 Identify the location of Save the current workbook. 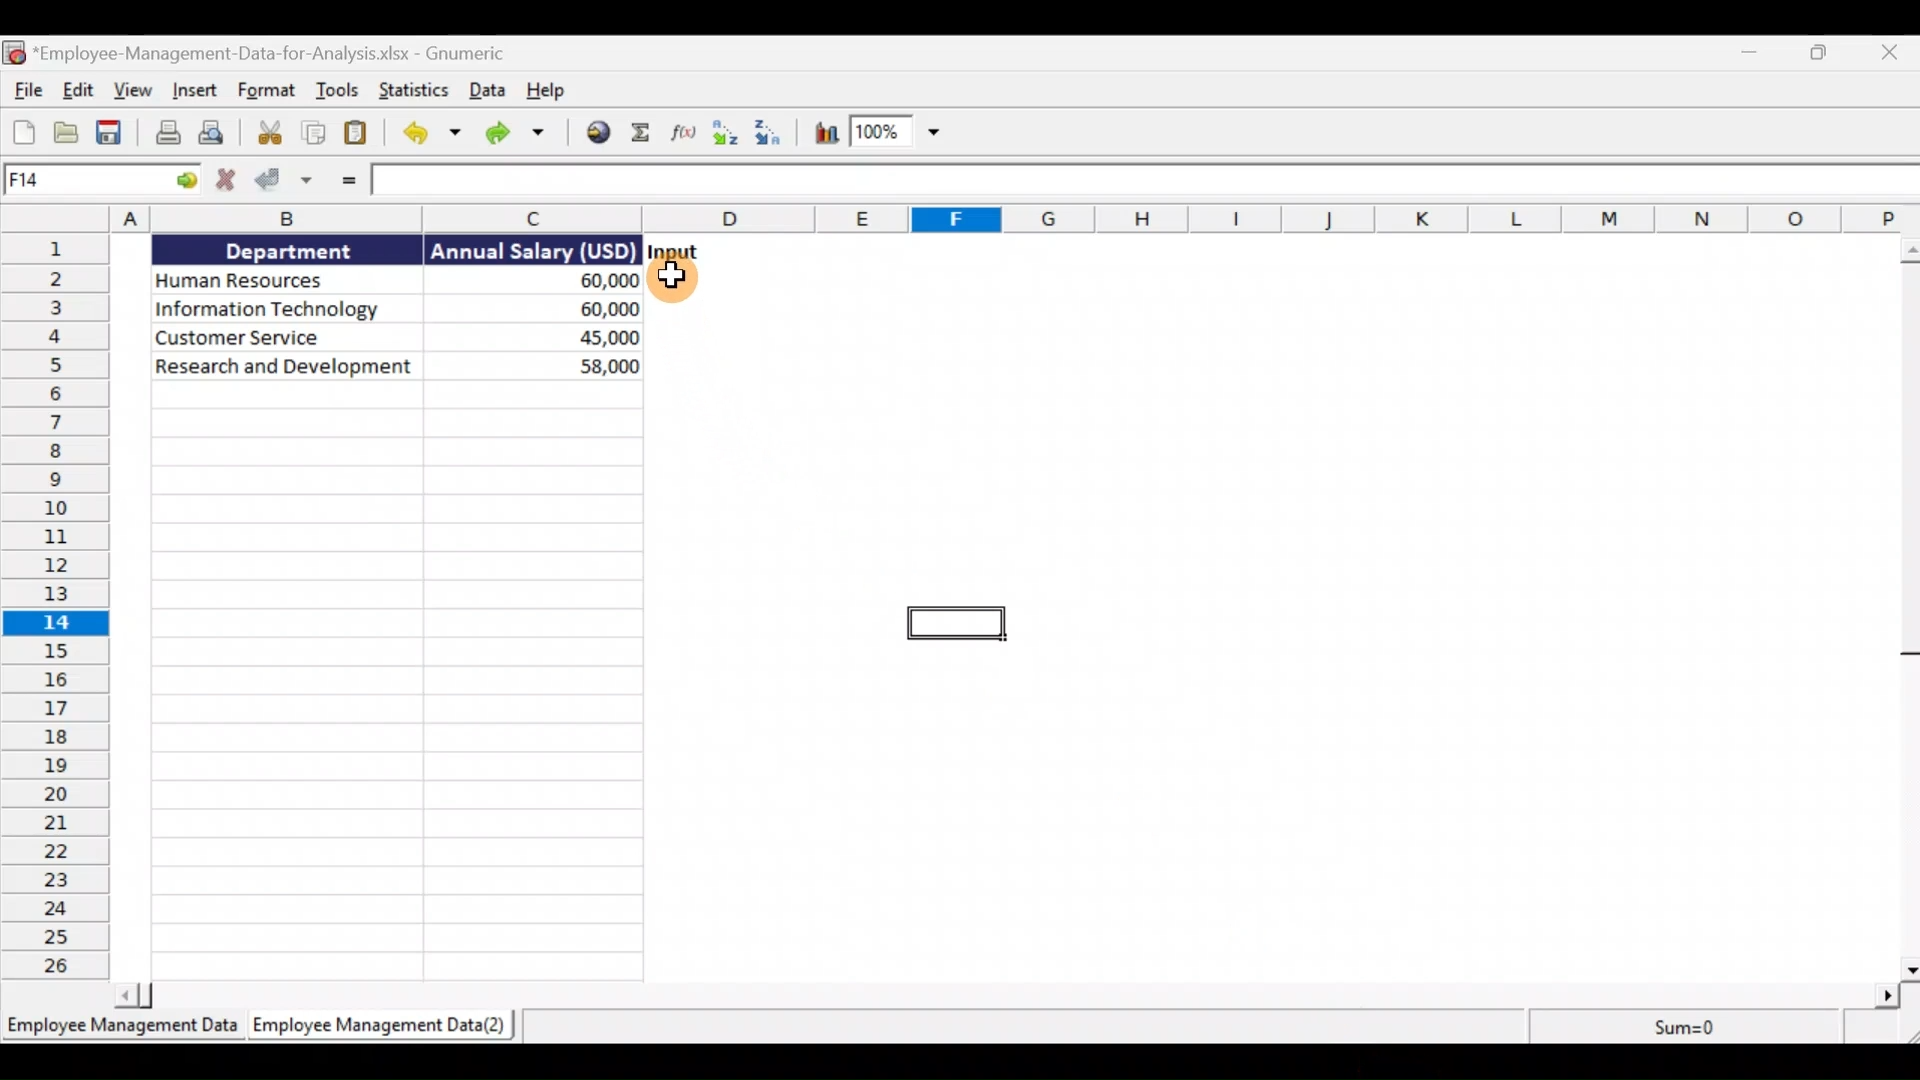
(111, 135).